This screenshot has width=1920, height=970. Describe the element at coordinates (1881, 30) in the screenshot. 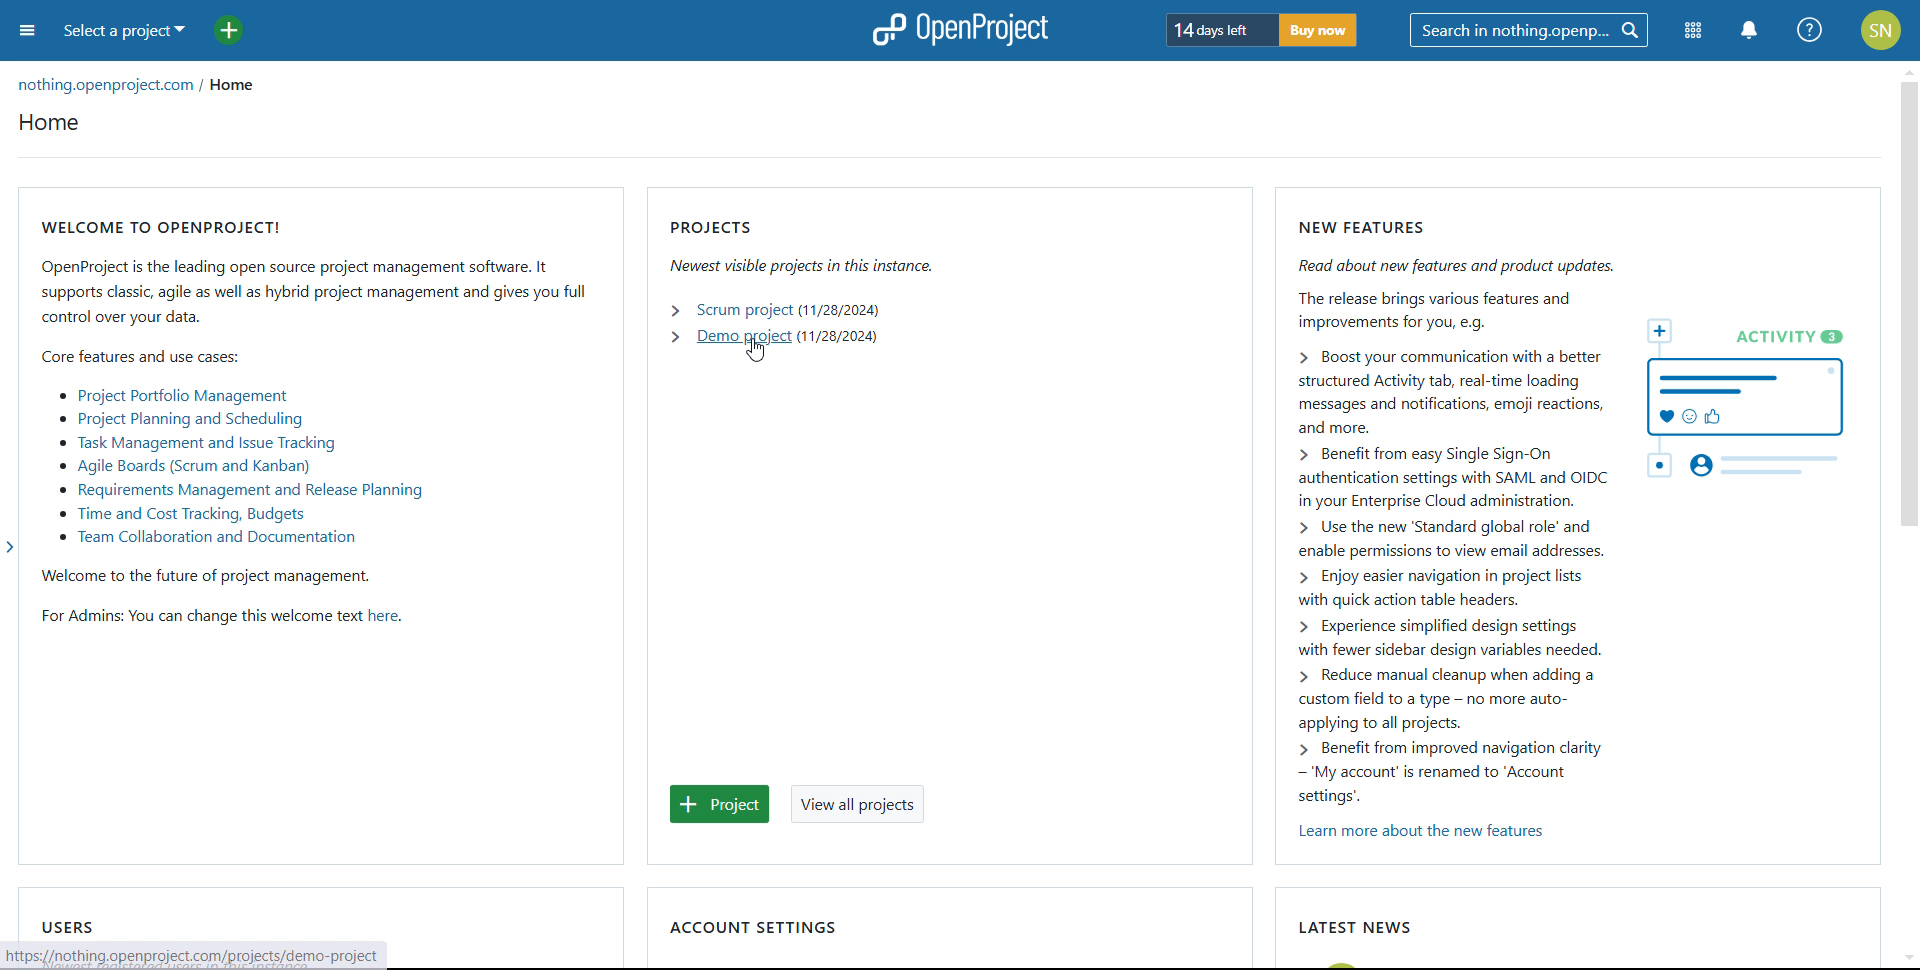

I see `account` at that location.